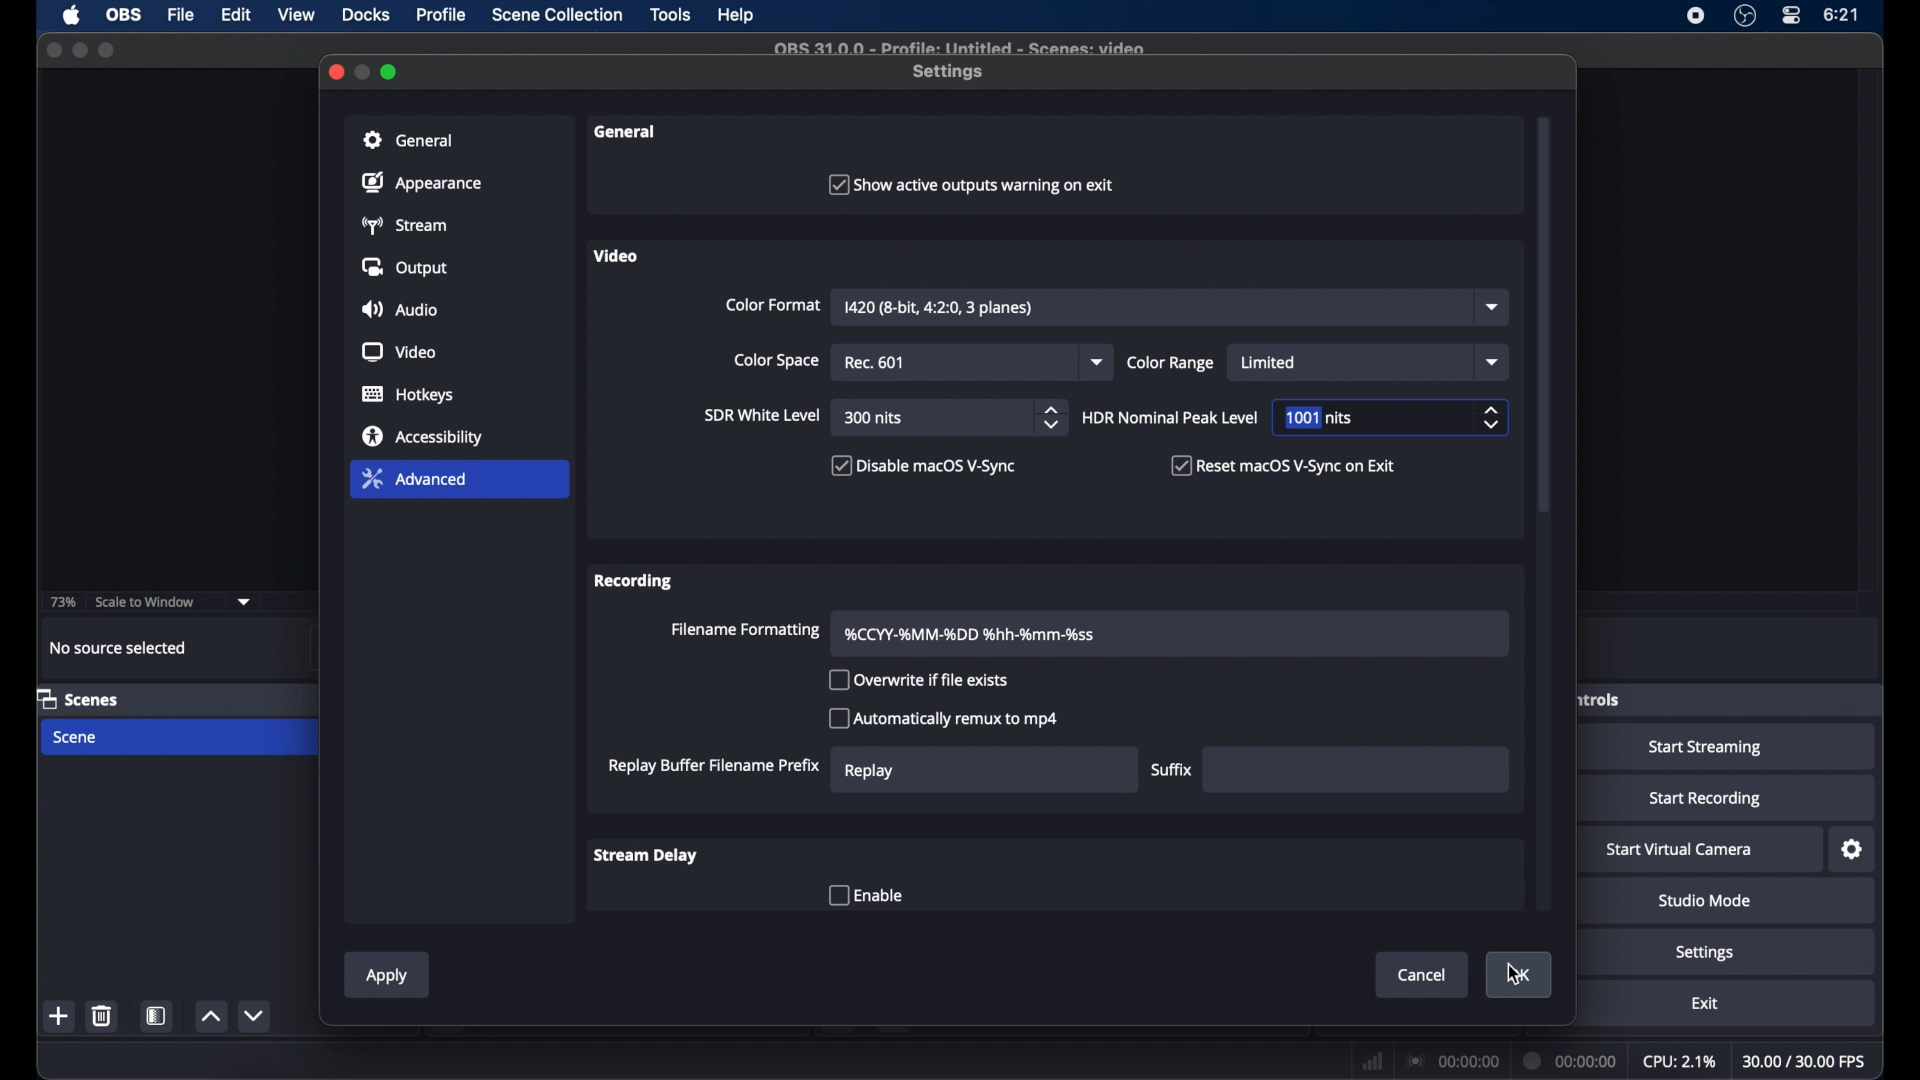 This screenshot has width=1920, height=1080. Describe the element at coordinates (958, 49) in the screenshot. I see `obs 31.0 profile limited scenes video` at that location.